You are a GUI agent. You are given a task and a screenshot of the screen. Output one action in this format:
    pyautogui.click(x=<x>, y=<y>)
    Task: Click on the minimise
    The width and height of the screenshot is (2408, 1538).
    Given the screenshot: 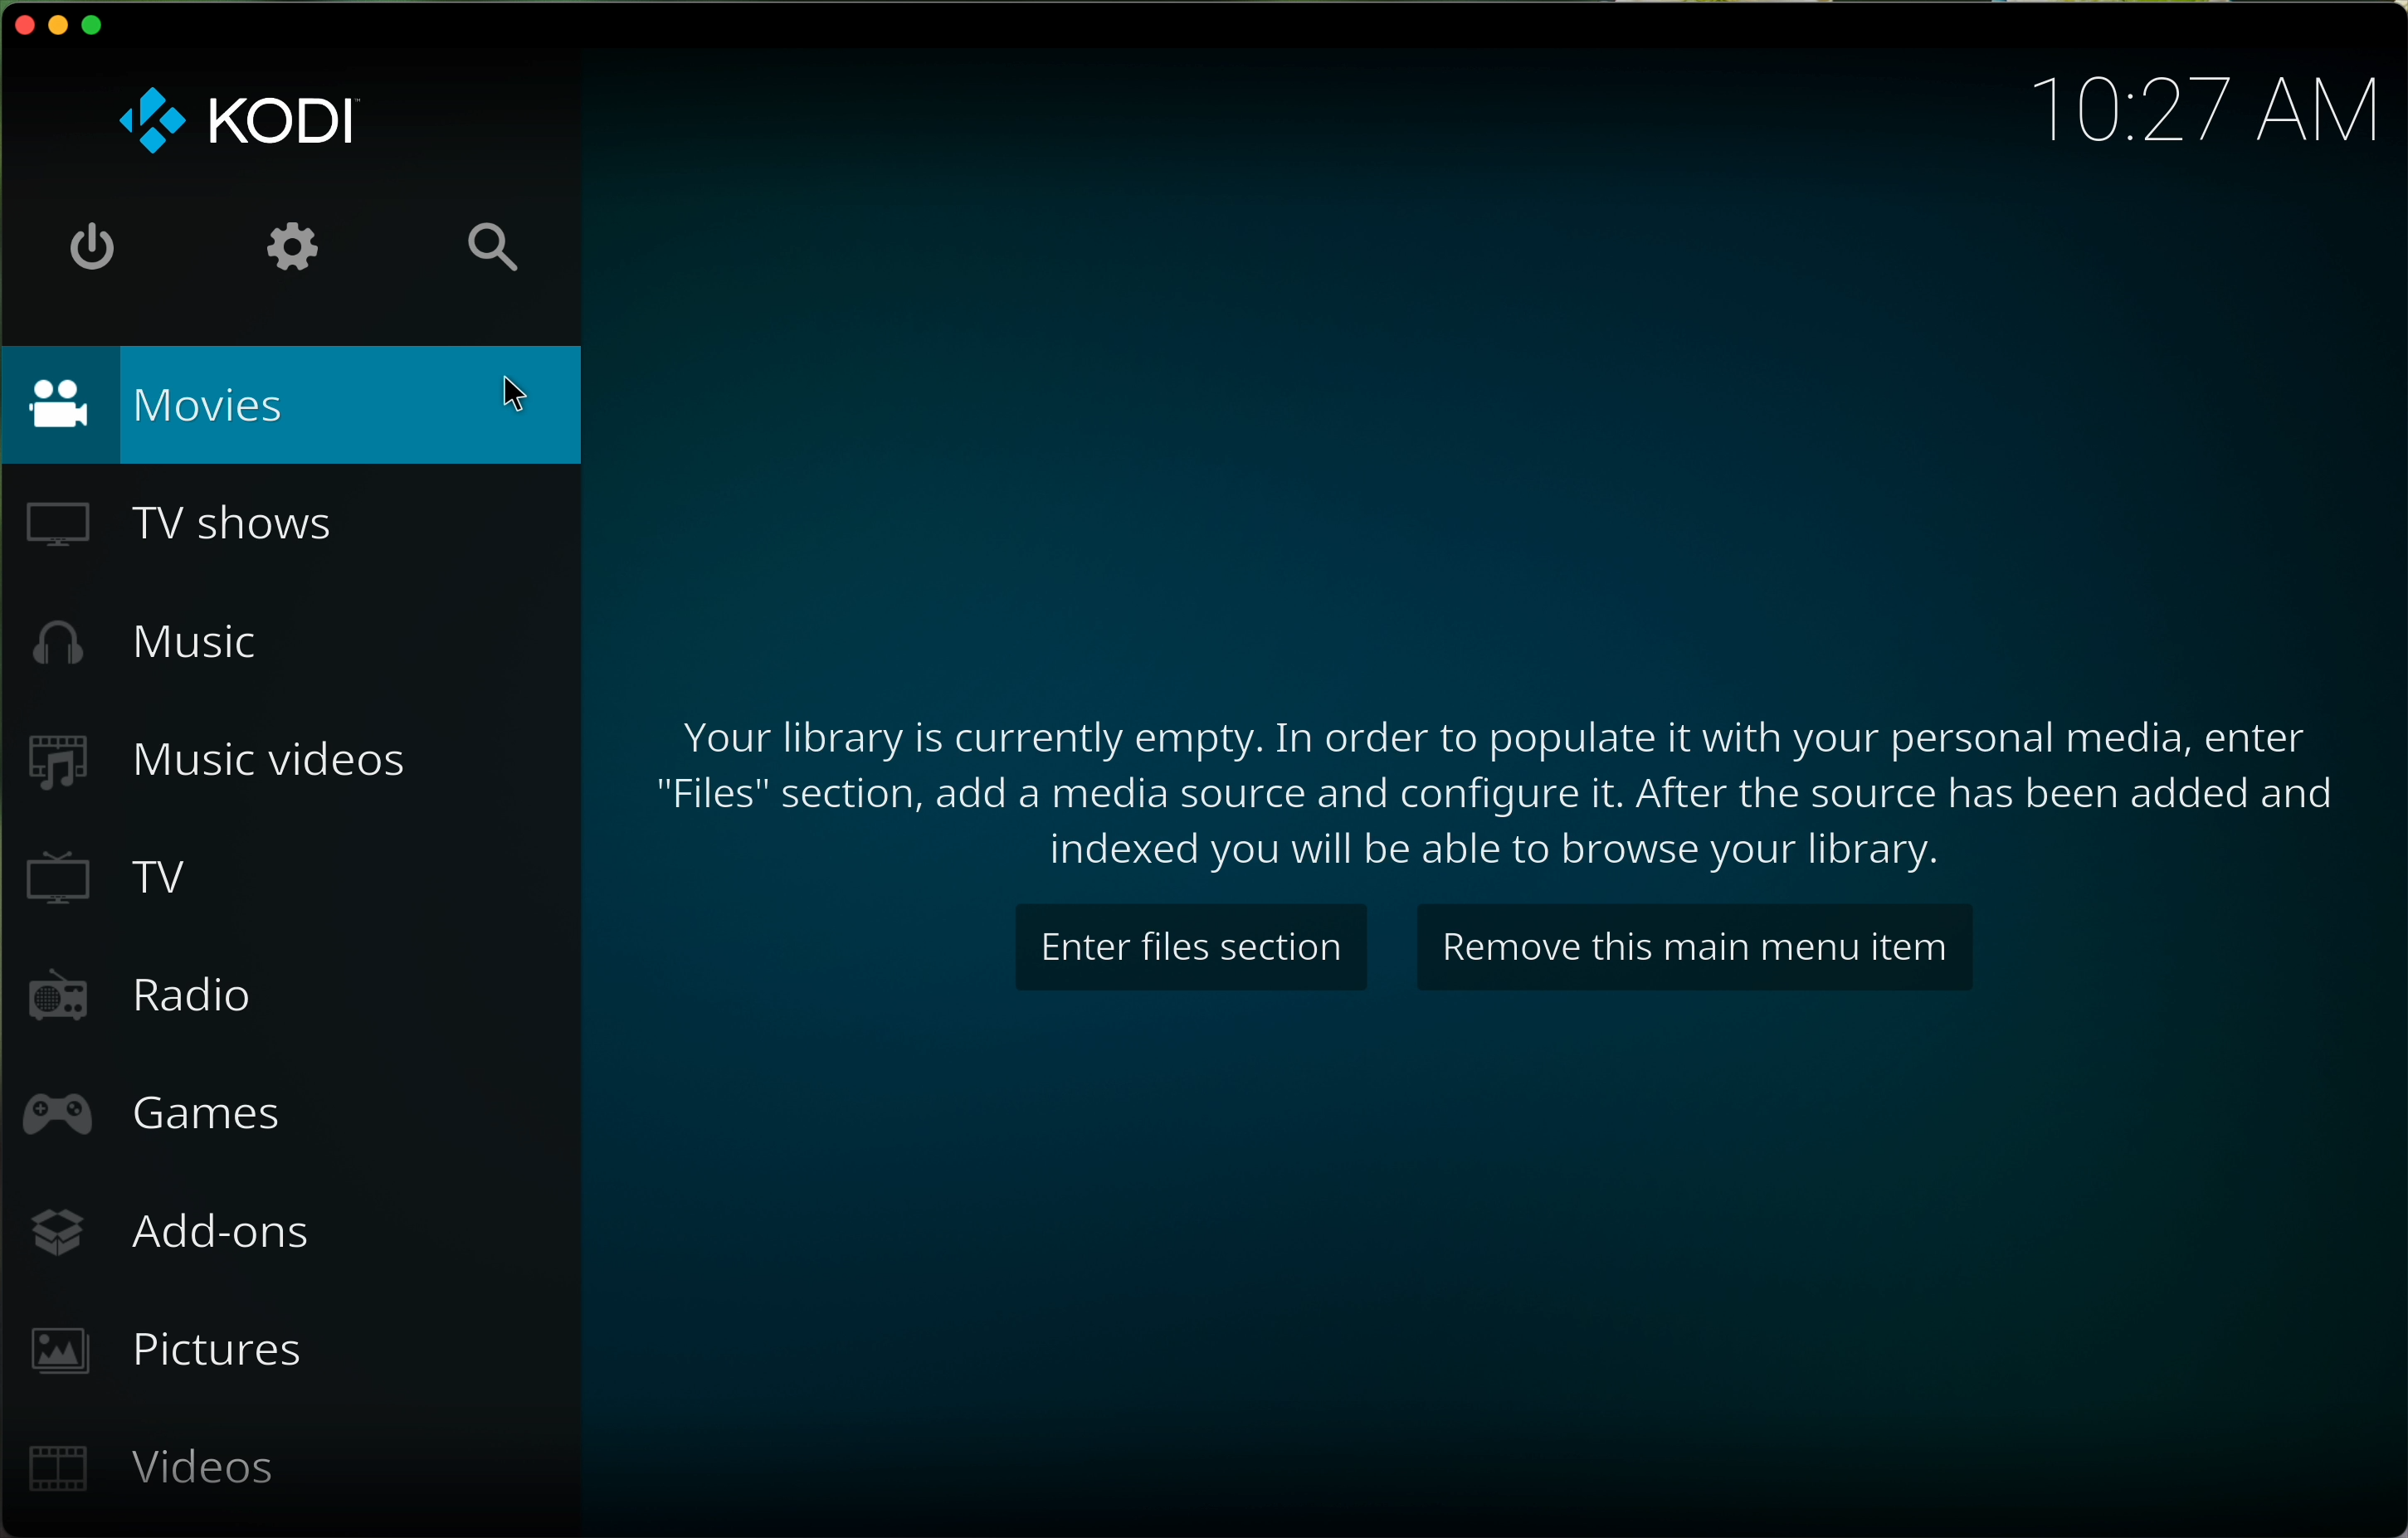 What is the action you would take?
    pyautogui.click(x=61, y=25)
    